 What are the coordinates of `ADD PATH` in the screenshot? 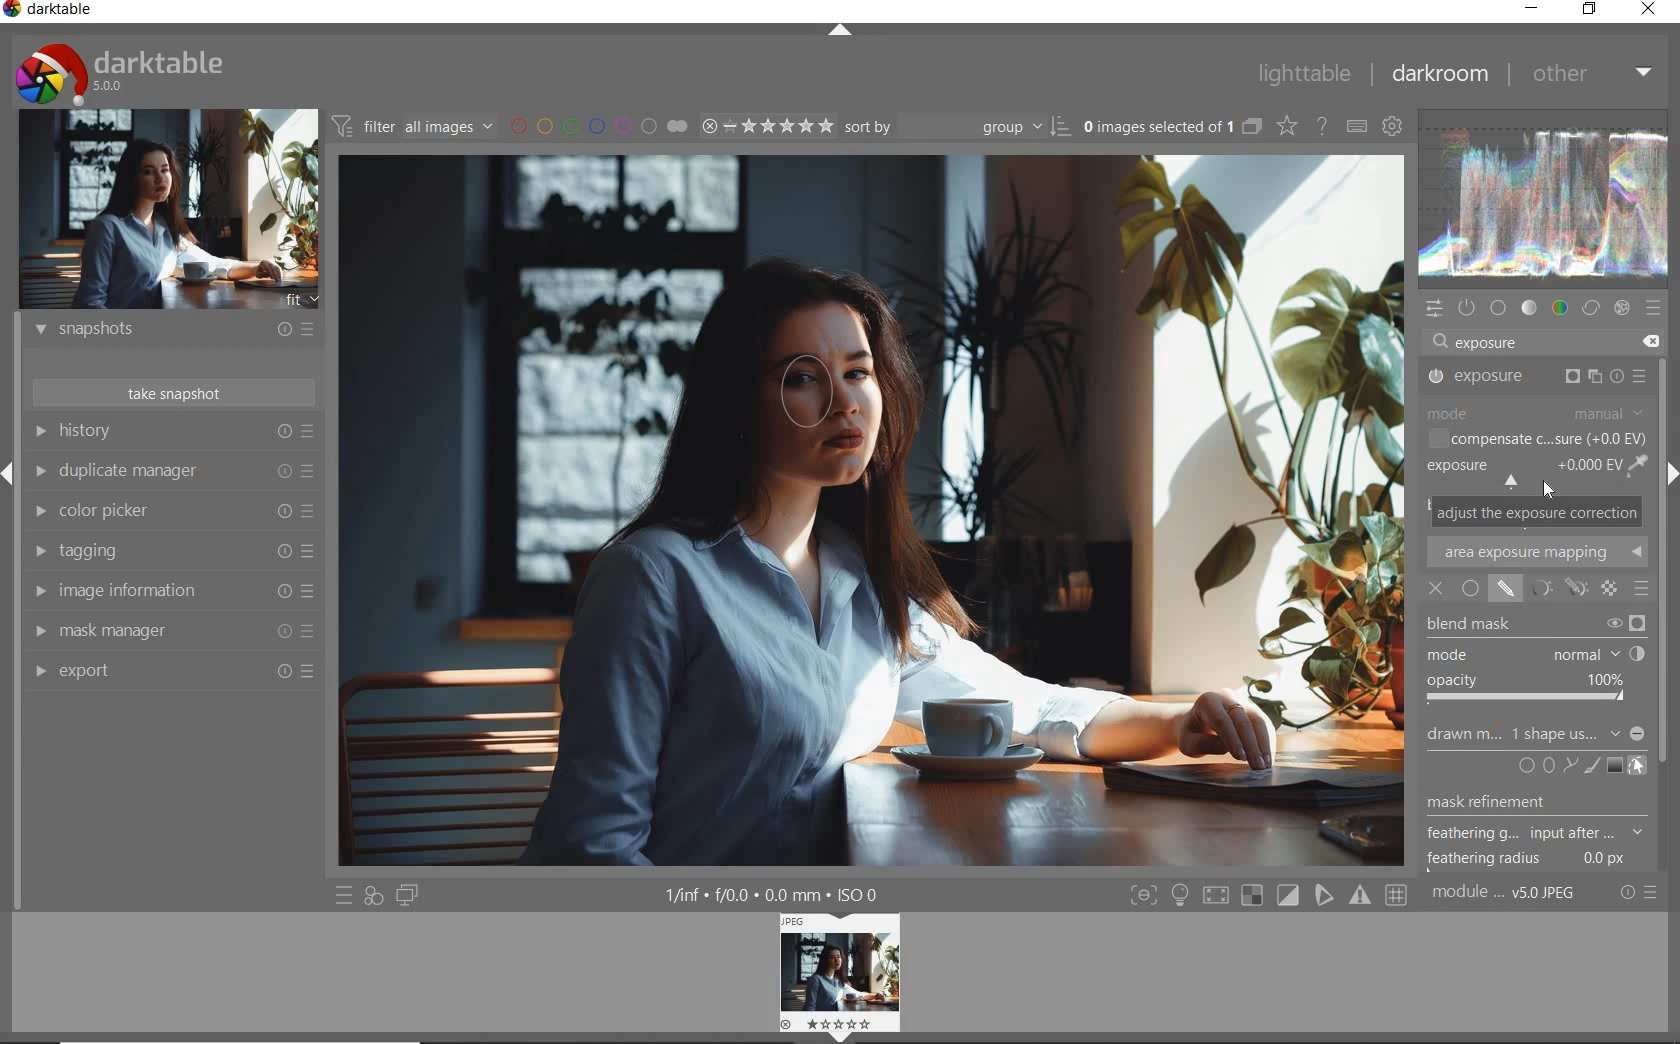 It's located at (1567, 767).